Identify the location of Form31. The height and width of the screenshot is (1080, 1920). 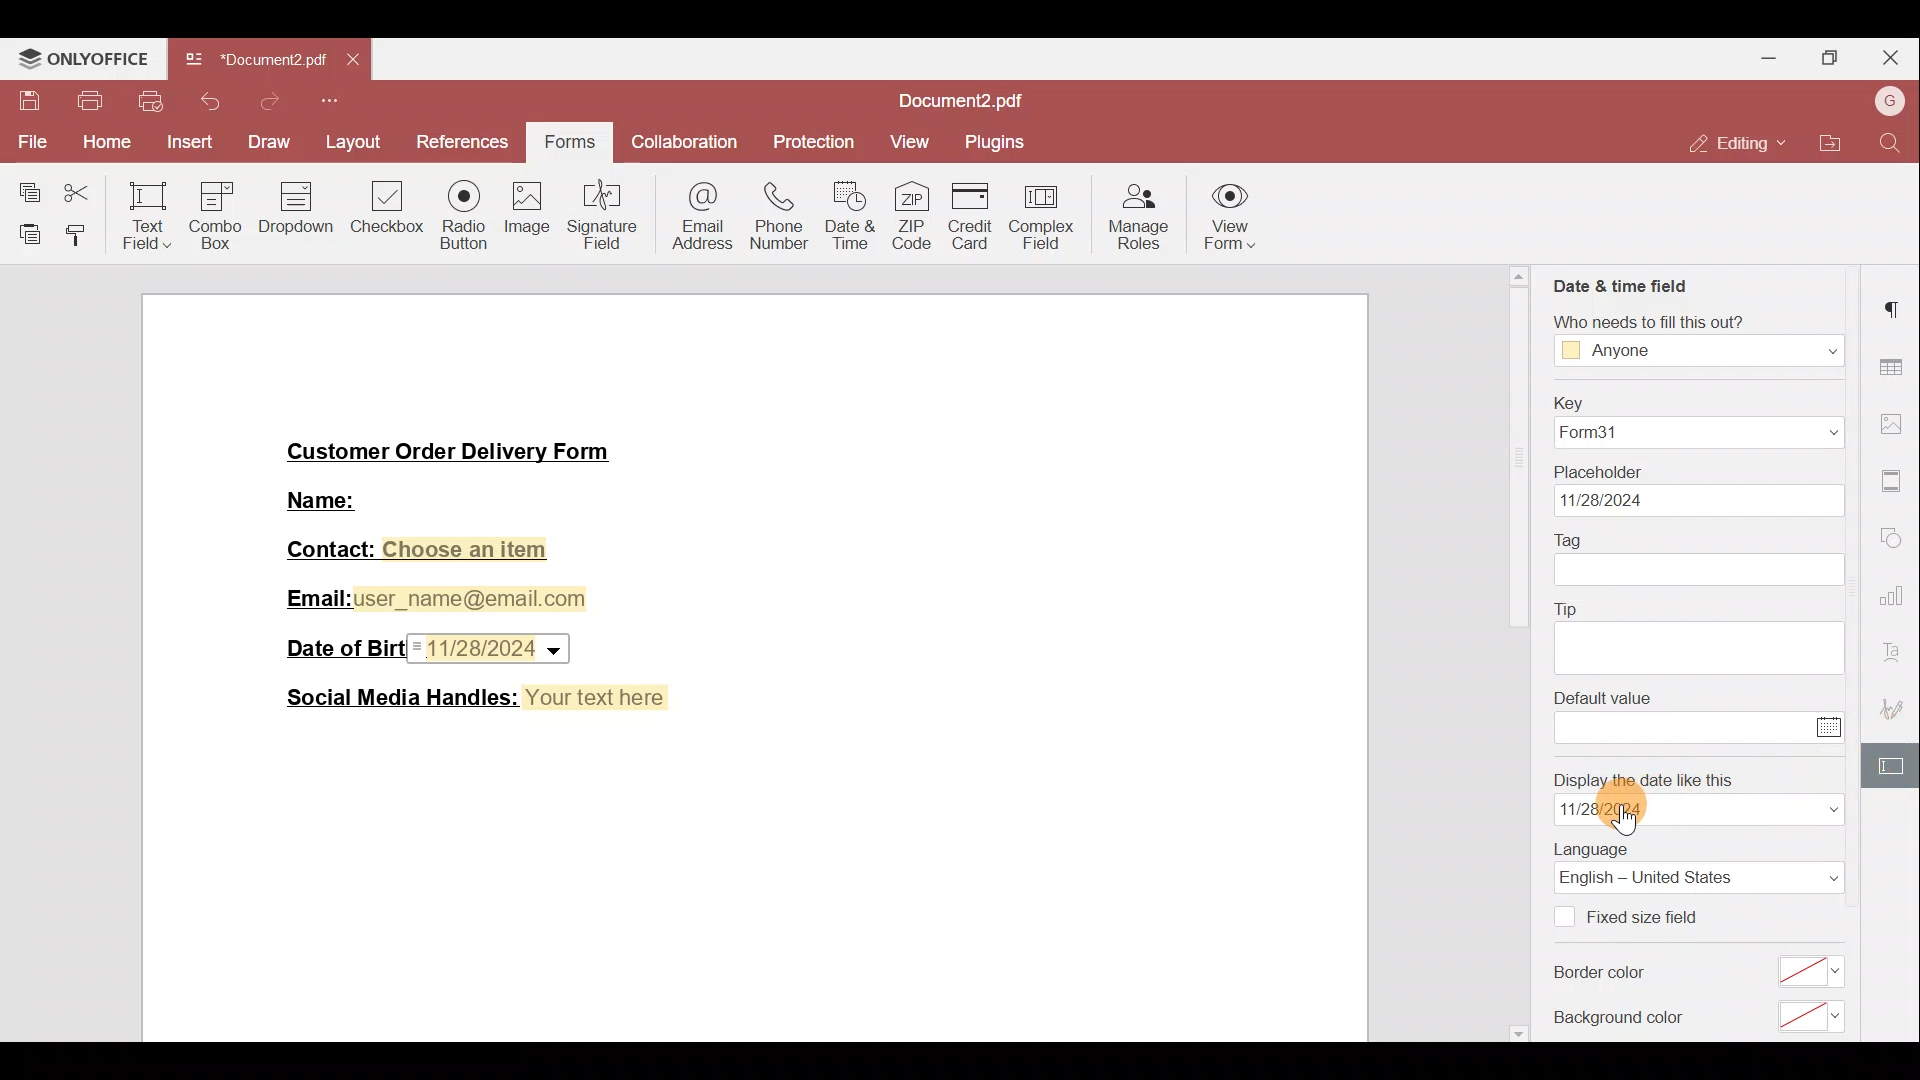
(1701, 434).